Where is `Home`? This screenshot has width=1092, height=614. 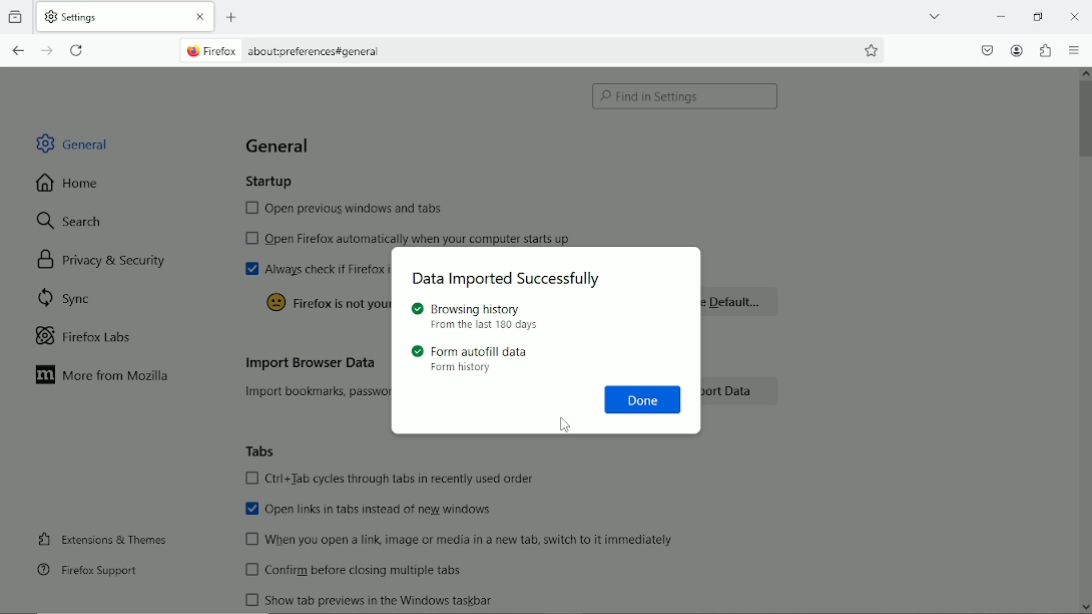
Home is located at coordinates (69, 183).